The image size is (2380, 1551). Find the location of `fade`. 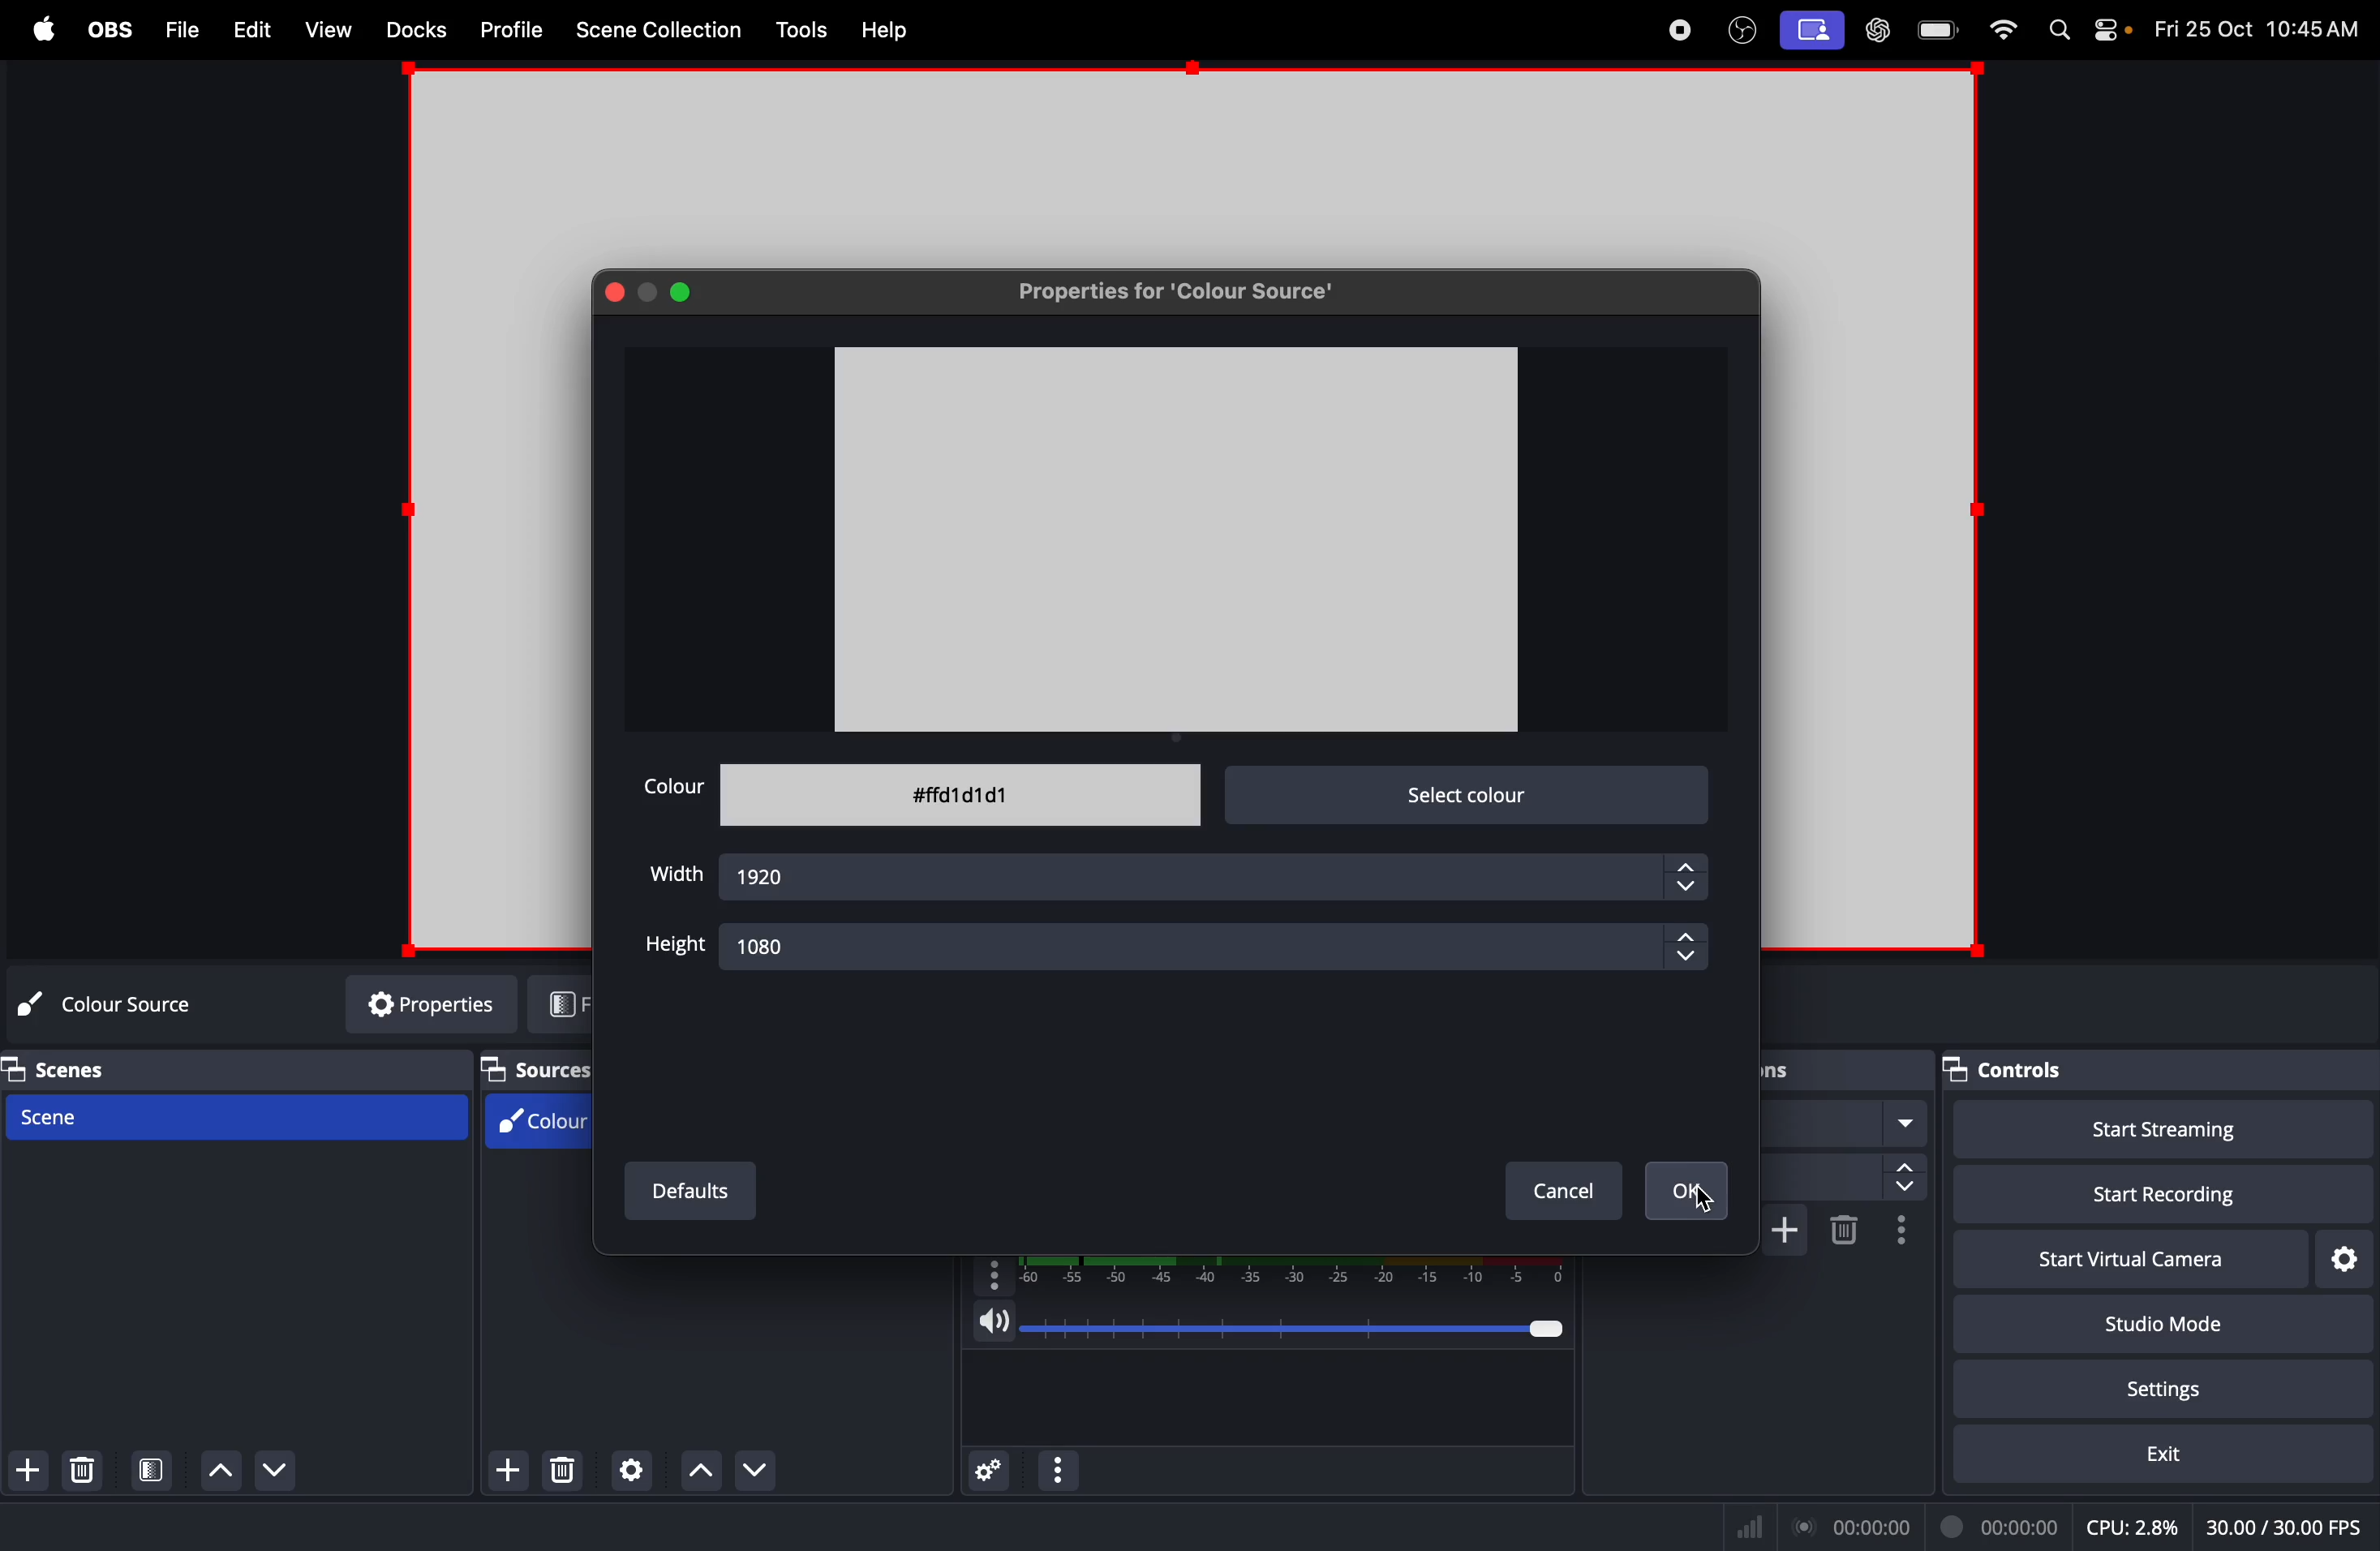

fade is located at coordinates (1848, 1121).